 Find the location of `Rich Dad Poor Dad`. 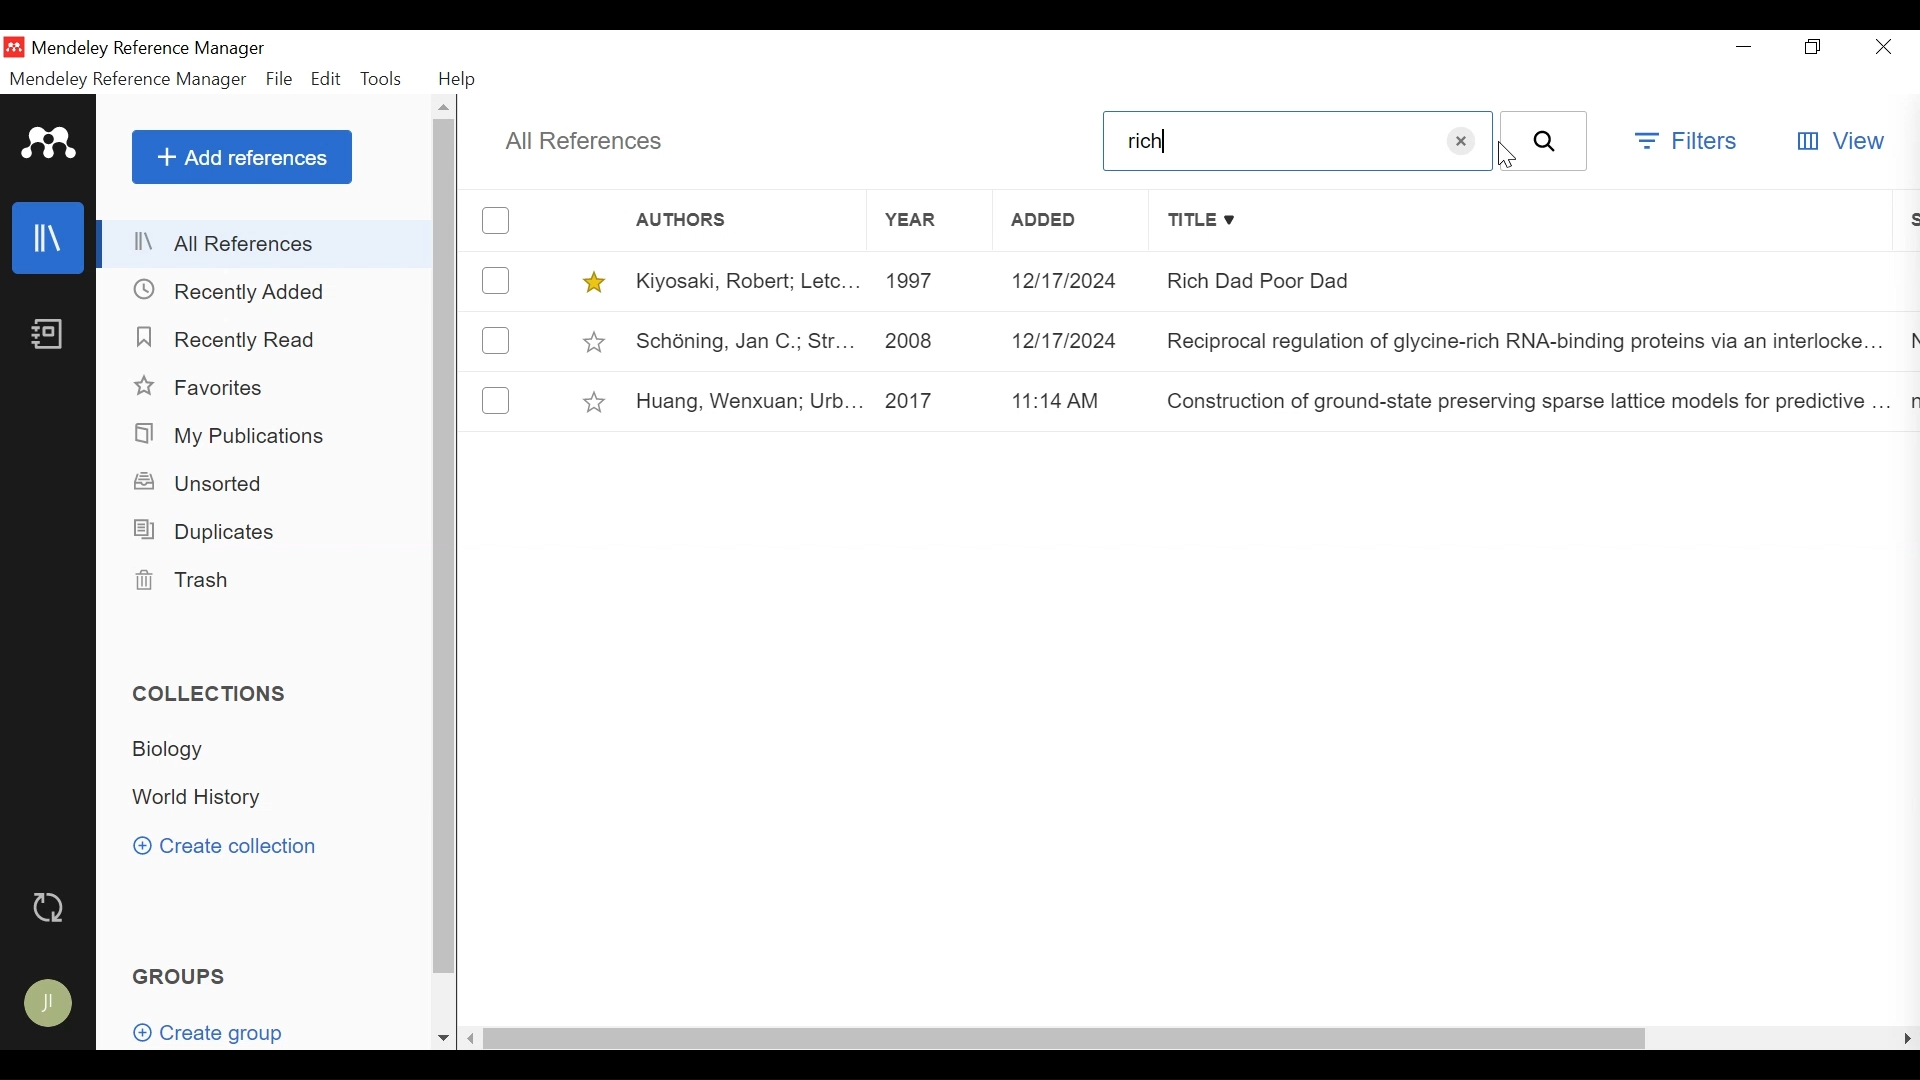

Rich Dad Poor Dad is located at coordinates (1525, 280).